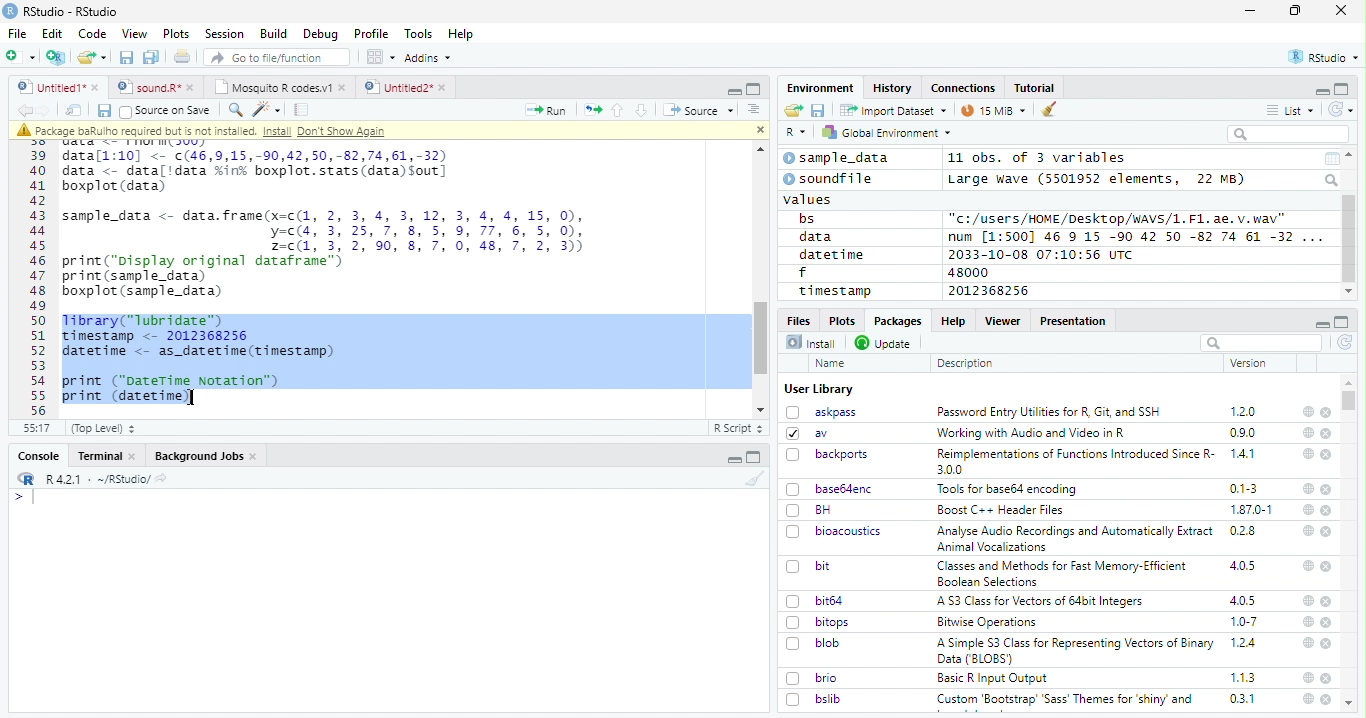 This screenshot has height=718, width=1366. I want to click on help, so click(1307, 699).